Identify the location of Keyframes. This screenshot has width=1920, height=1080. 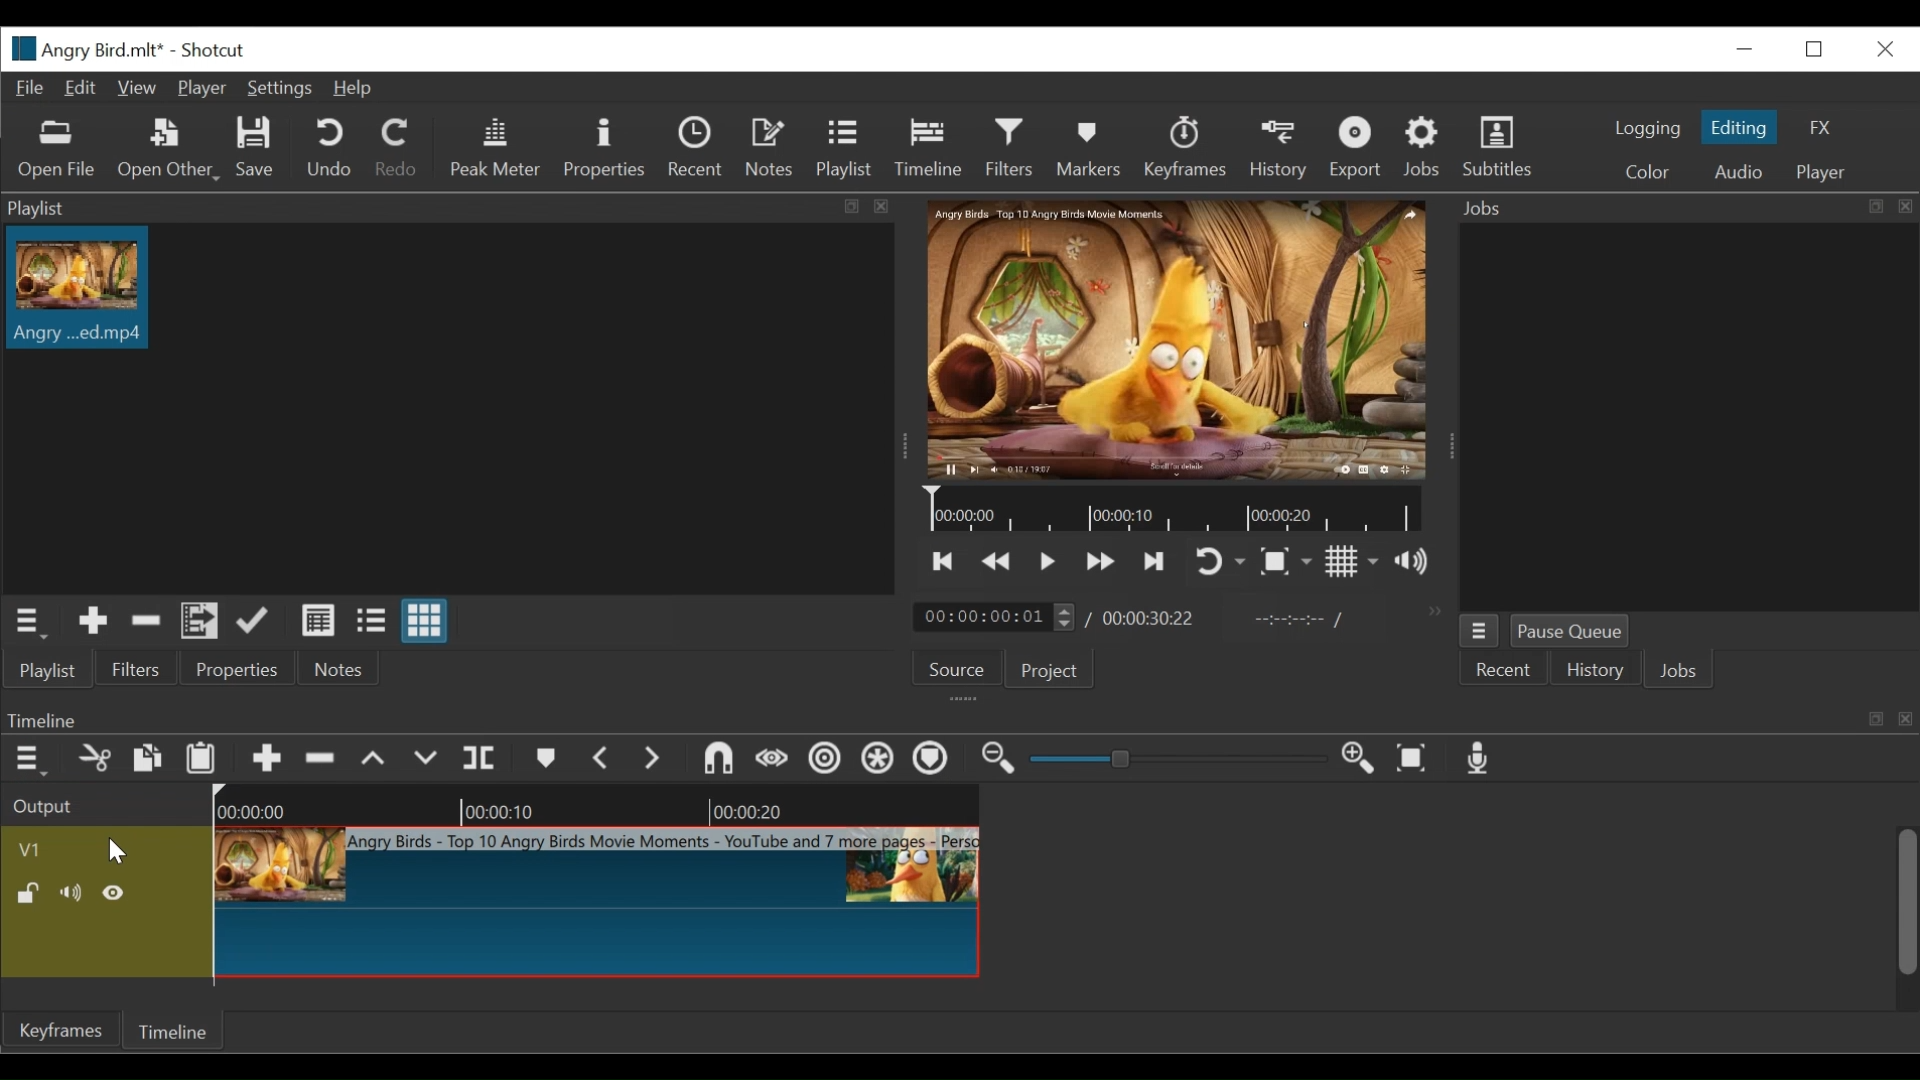
(1189, 150).